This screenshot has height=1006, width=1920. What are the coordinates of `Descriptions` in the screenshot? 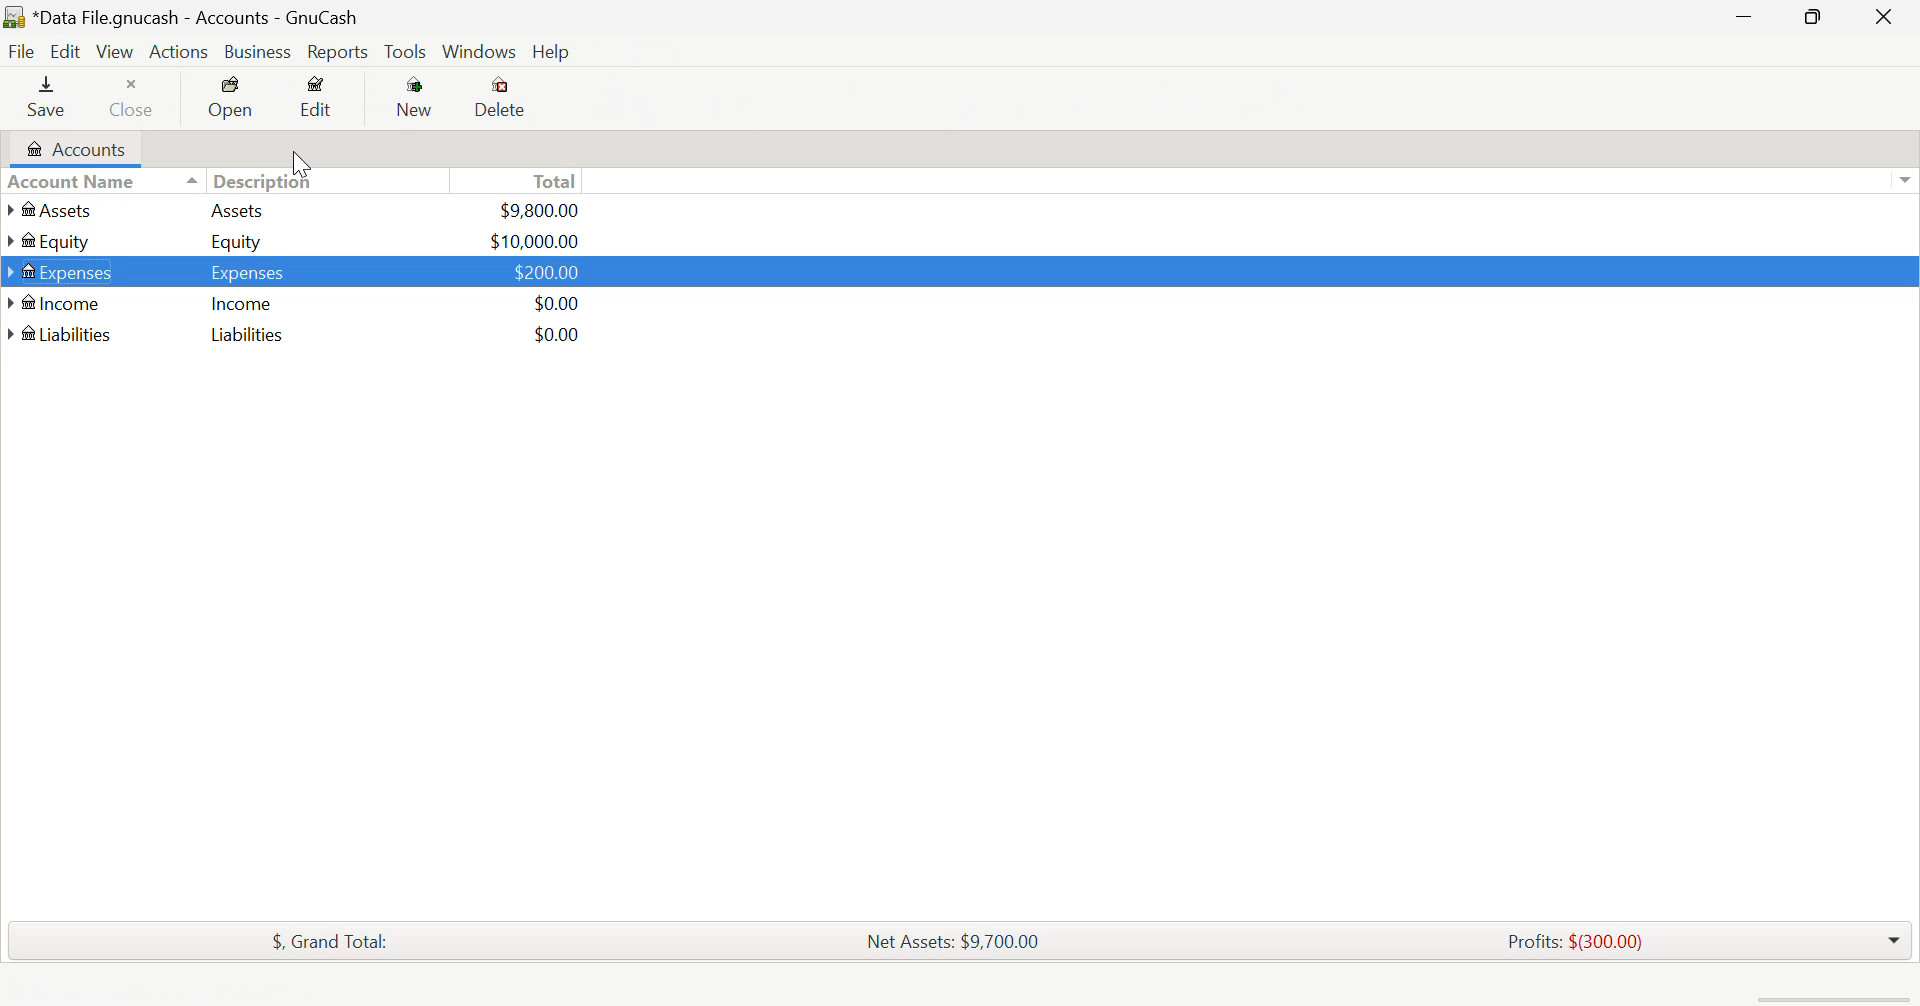 It's located at (263, 182).